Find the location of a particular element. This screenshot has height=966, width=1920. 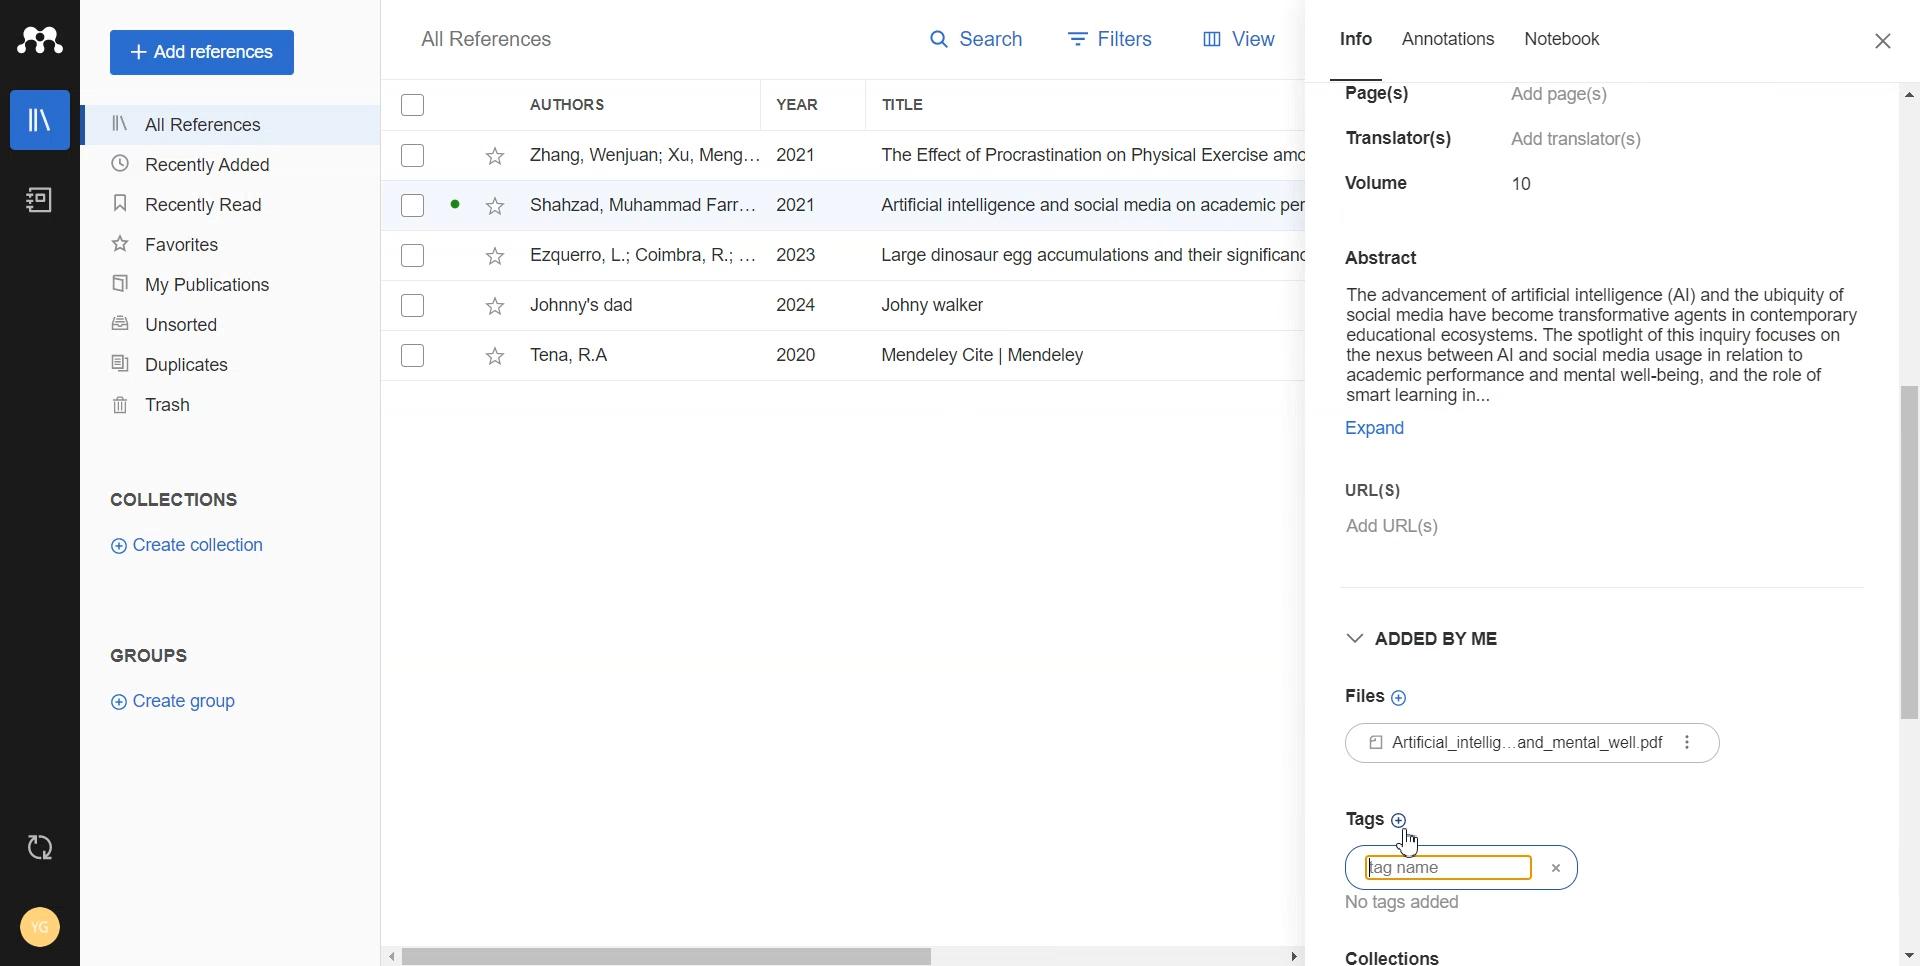

All References is located at coordinates (226, 126).